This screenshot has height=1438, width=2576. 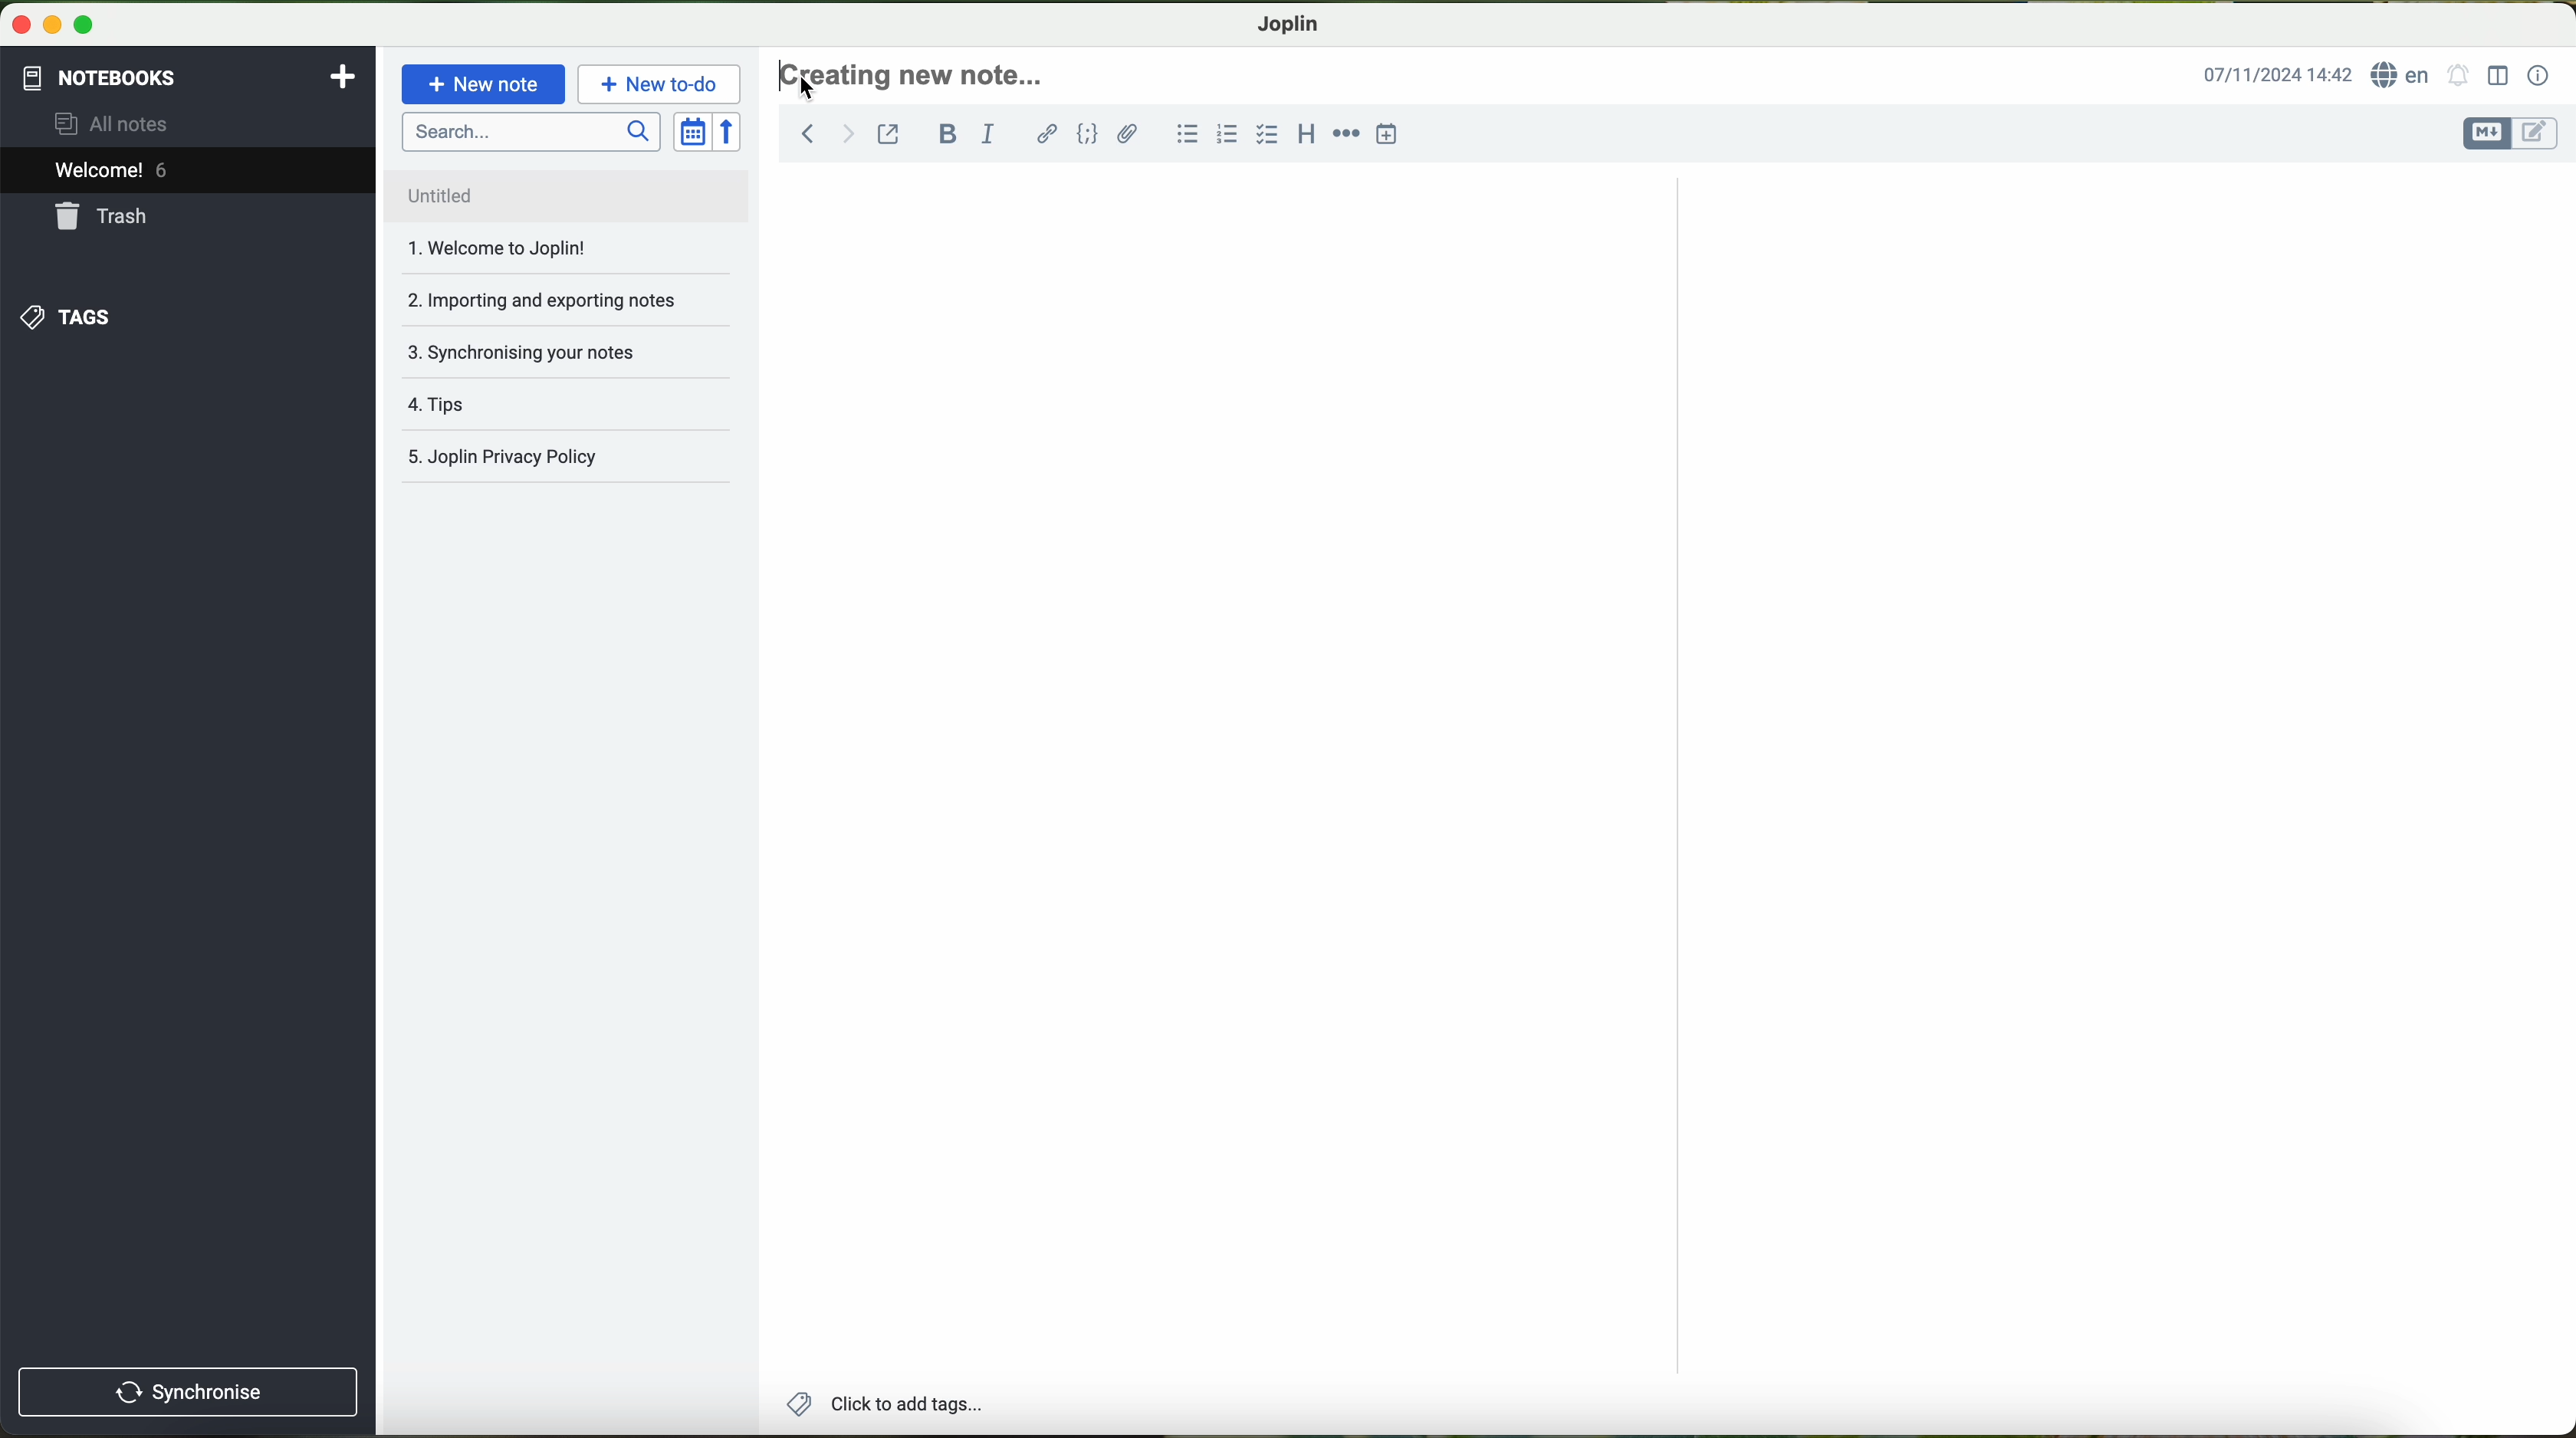 I want to click on search bar, so click(x=528, y=130).